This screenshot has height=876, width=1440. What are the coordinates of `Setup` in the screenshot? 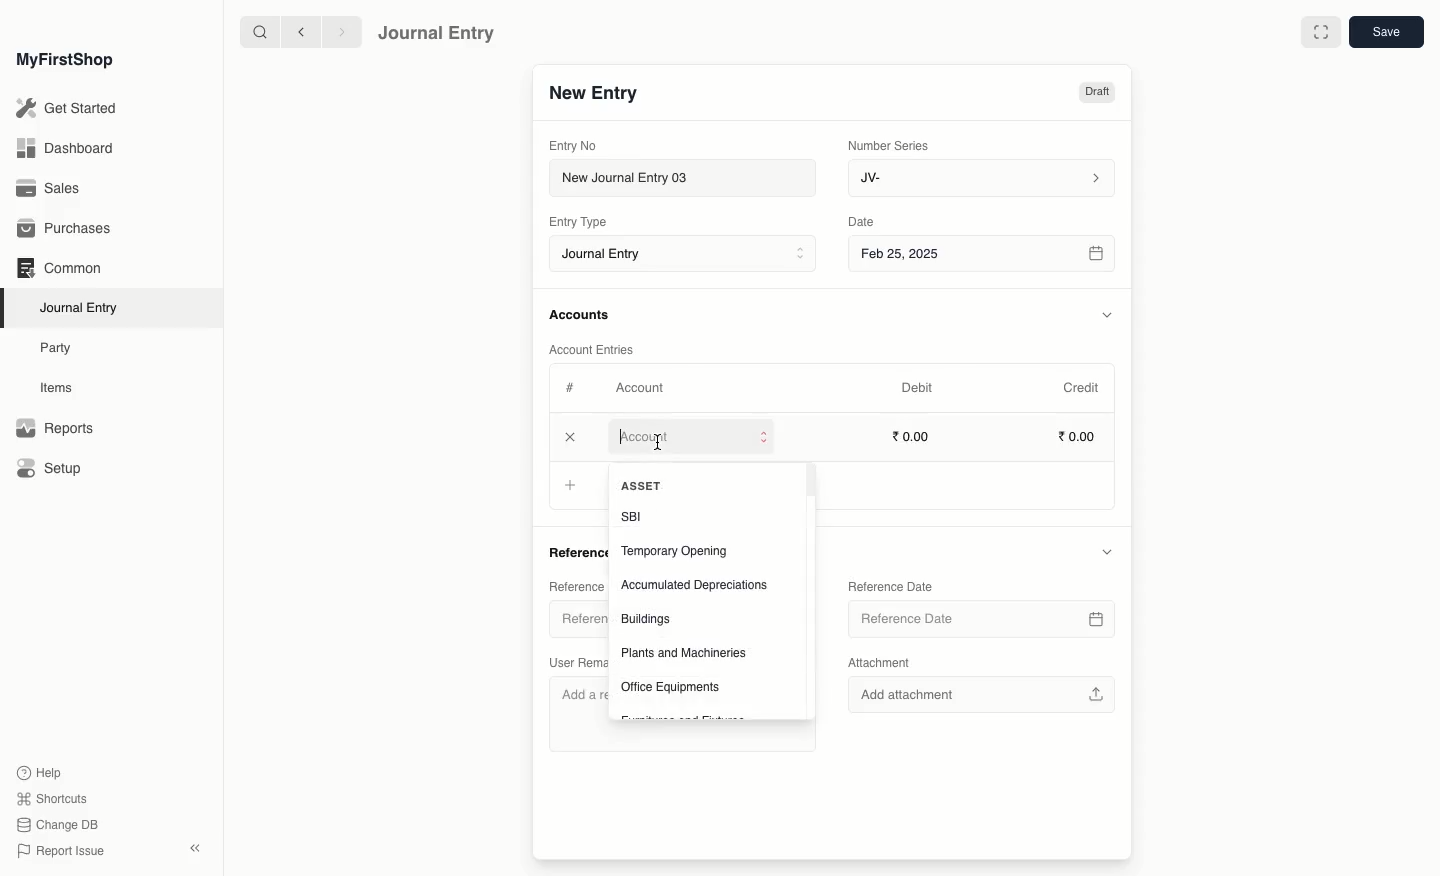 It's located at (51, 470).